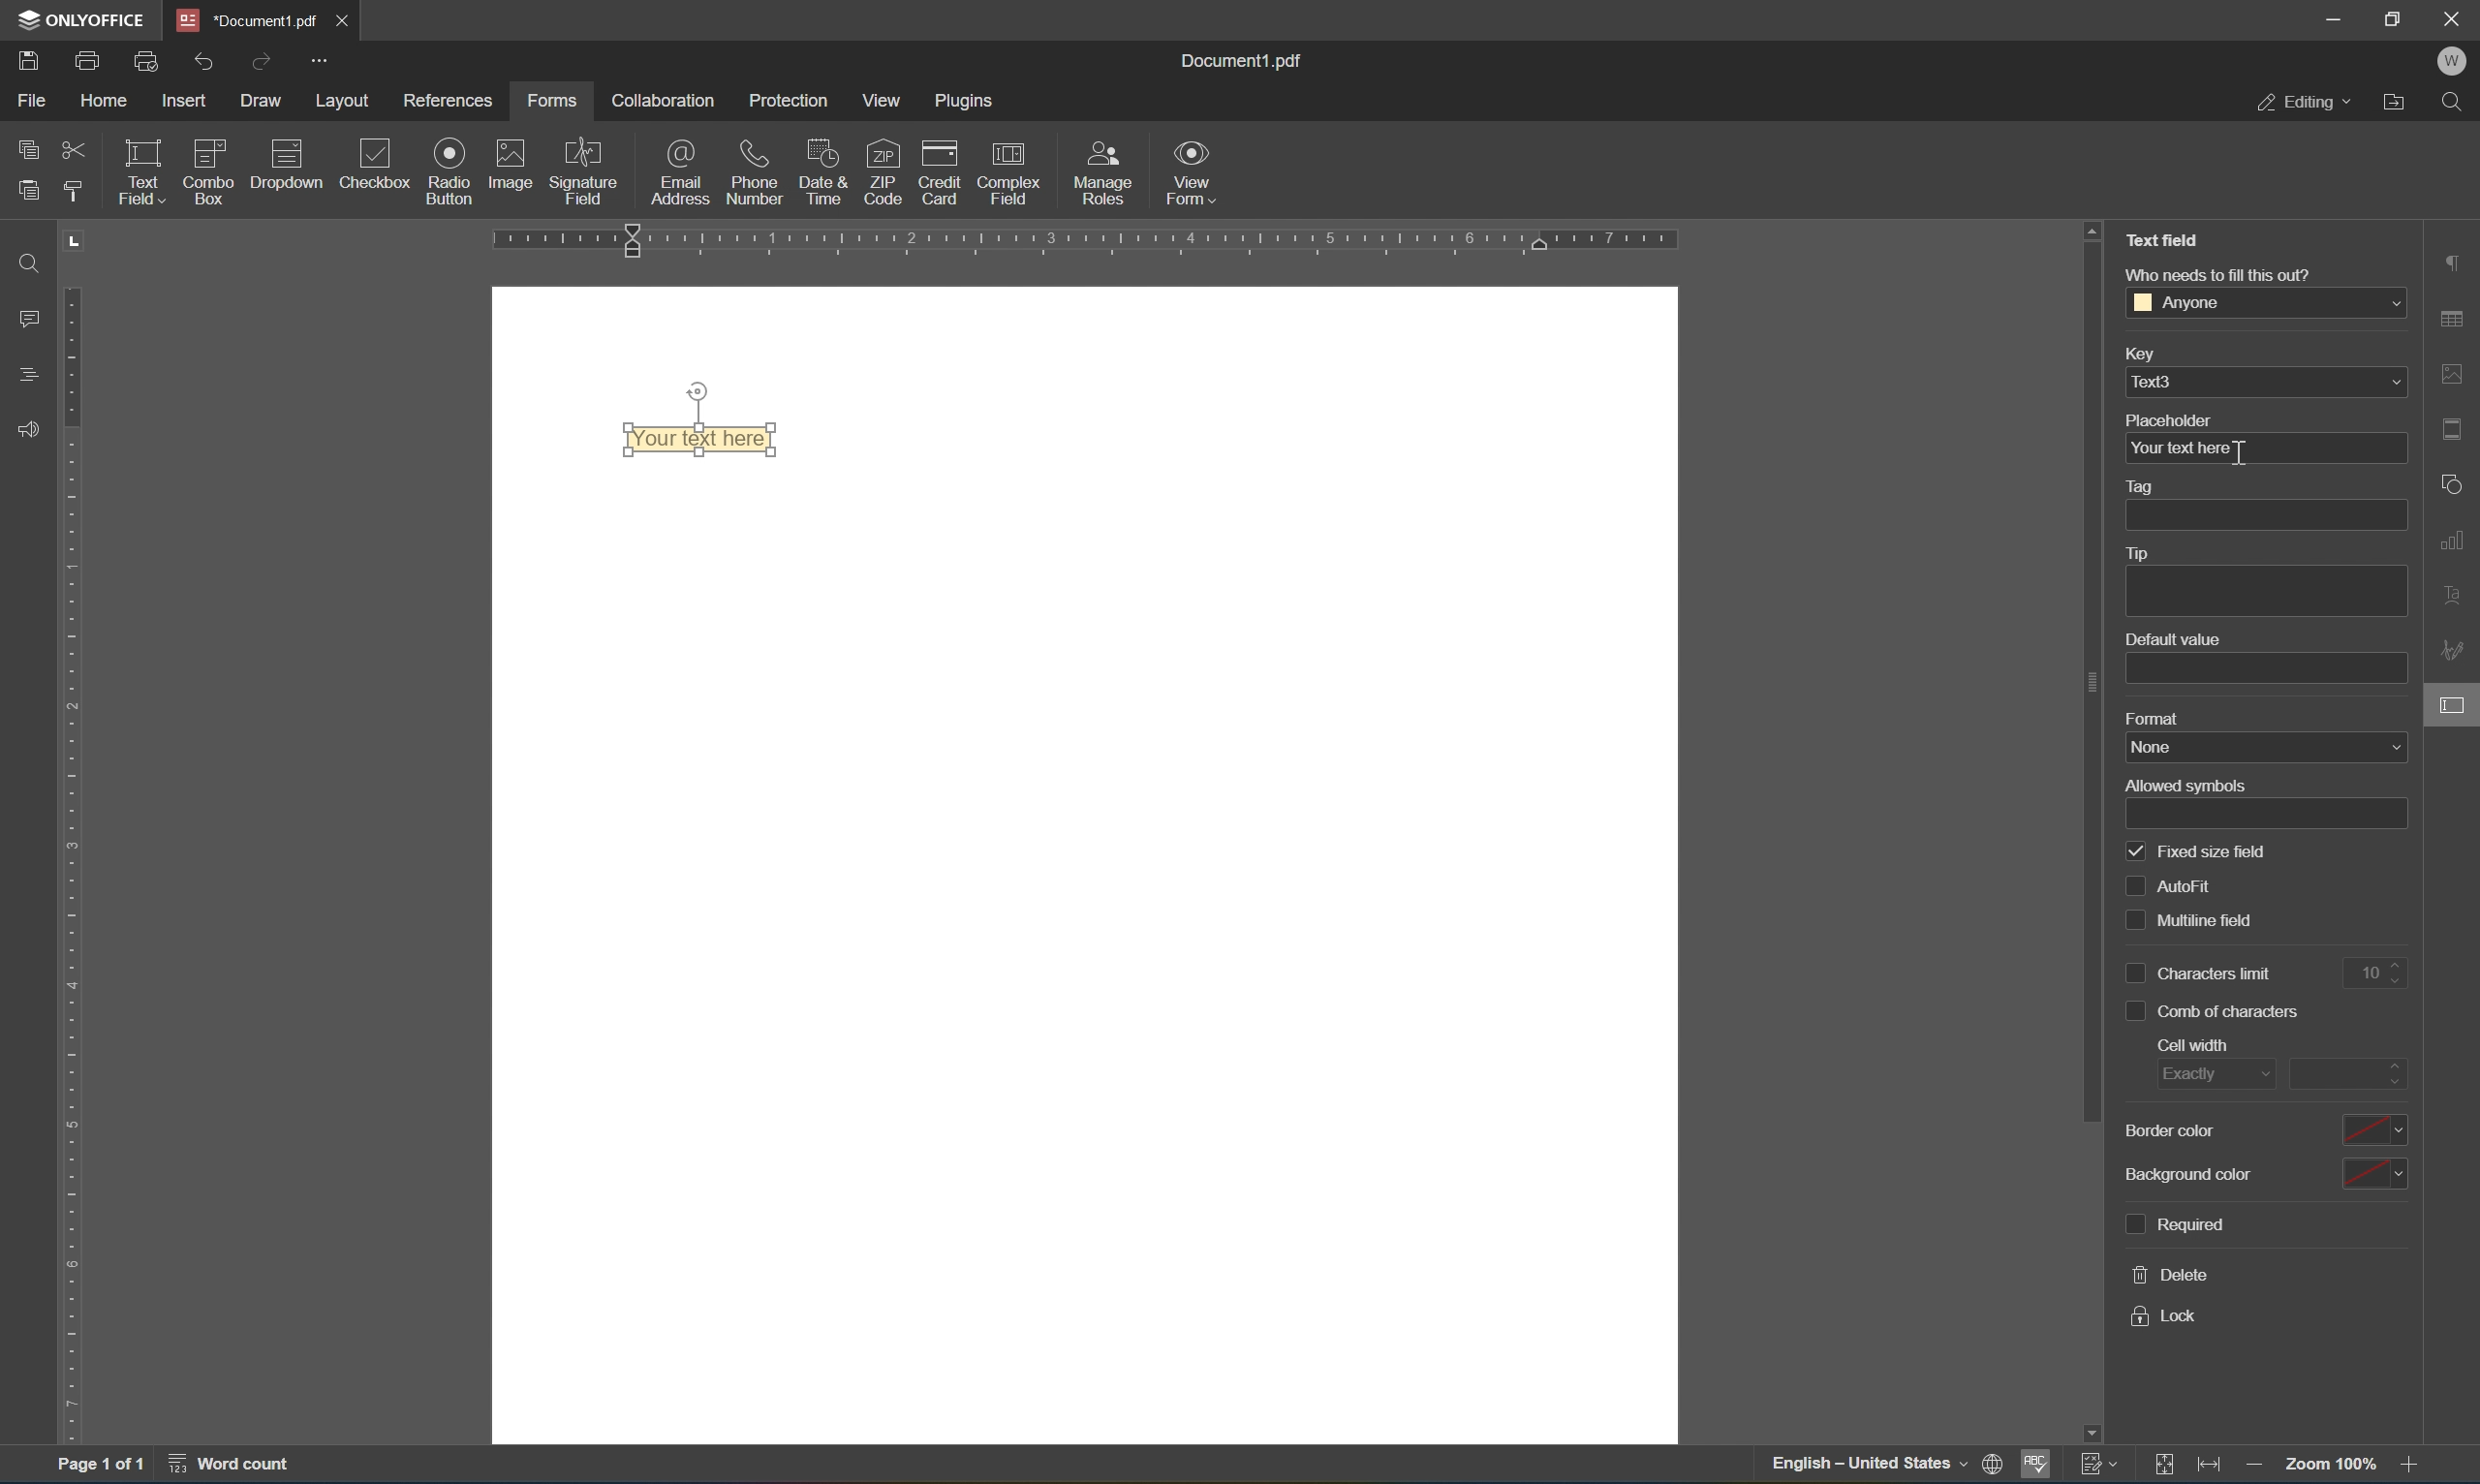 The image size is (2480, 1484). I want to click on tip, so click(2150, 553).